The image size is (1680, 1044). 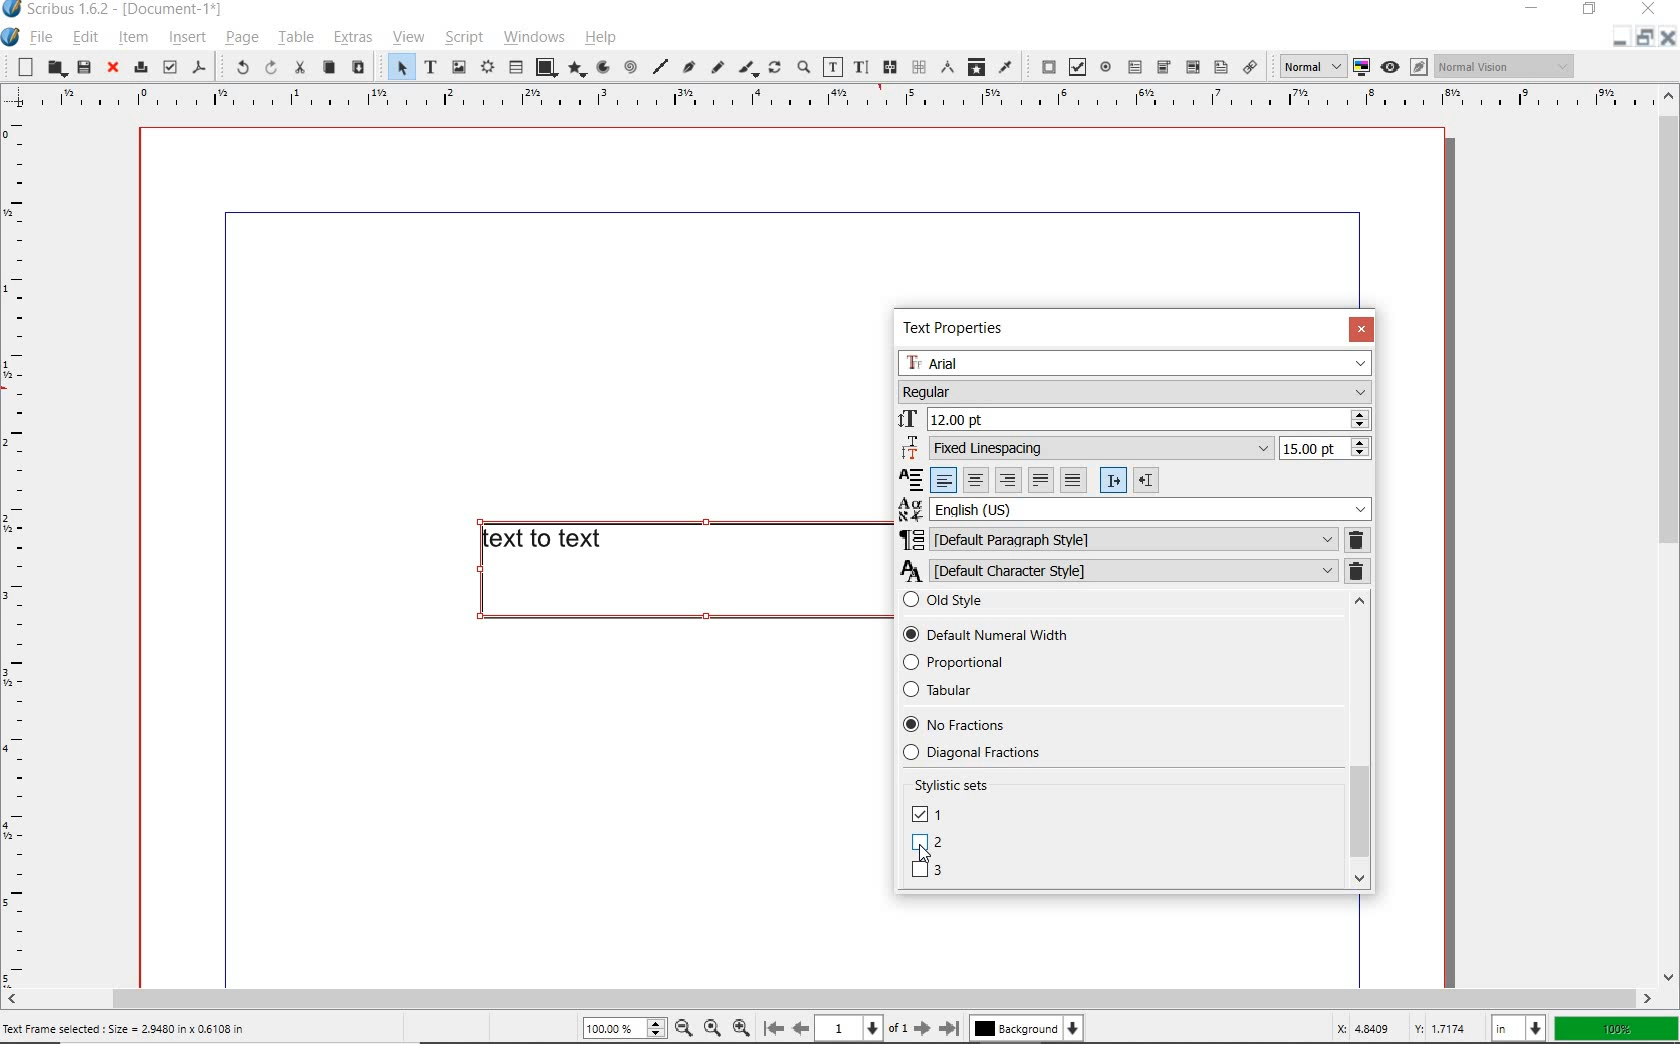 I want to click on file, so click(x=42, y=39).